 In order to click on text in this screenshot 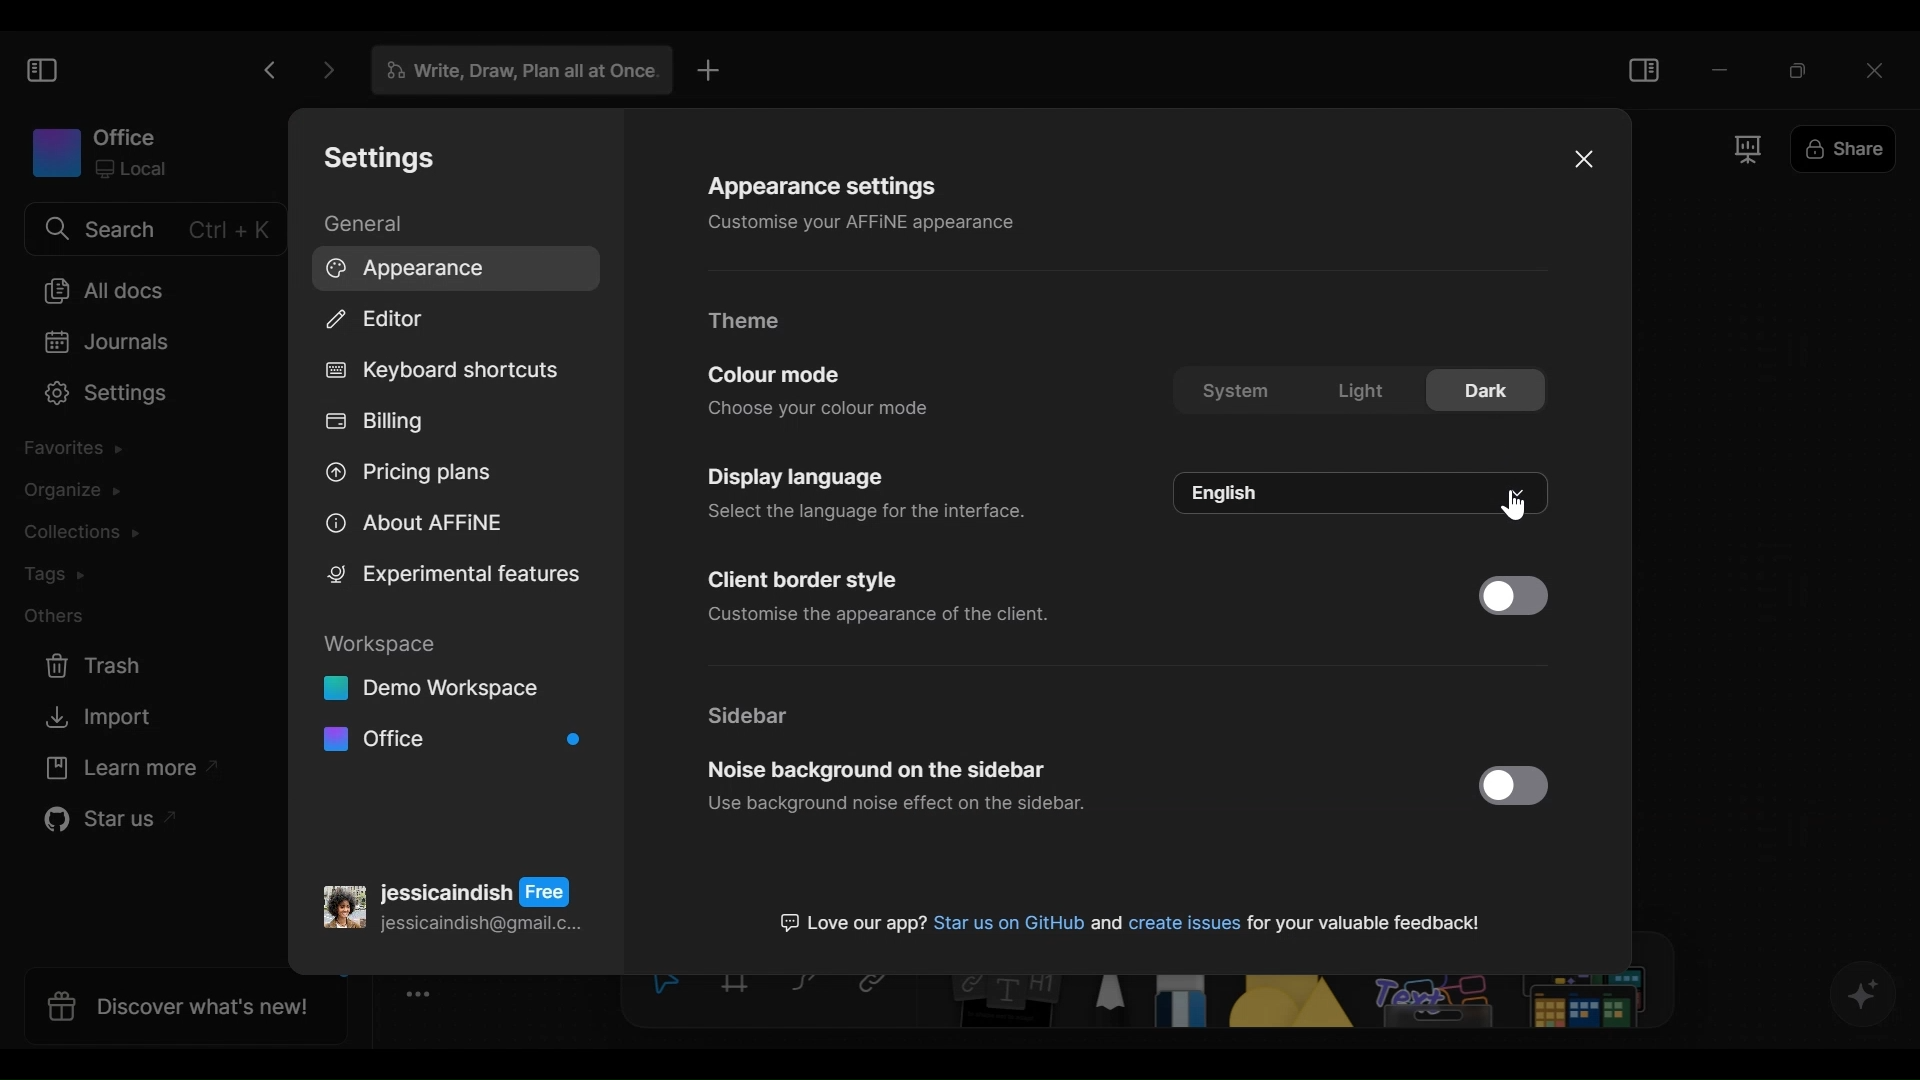, I will do `click(1128, 918)`.